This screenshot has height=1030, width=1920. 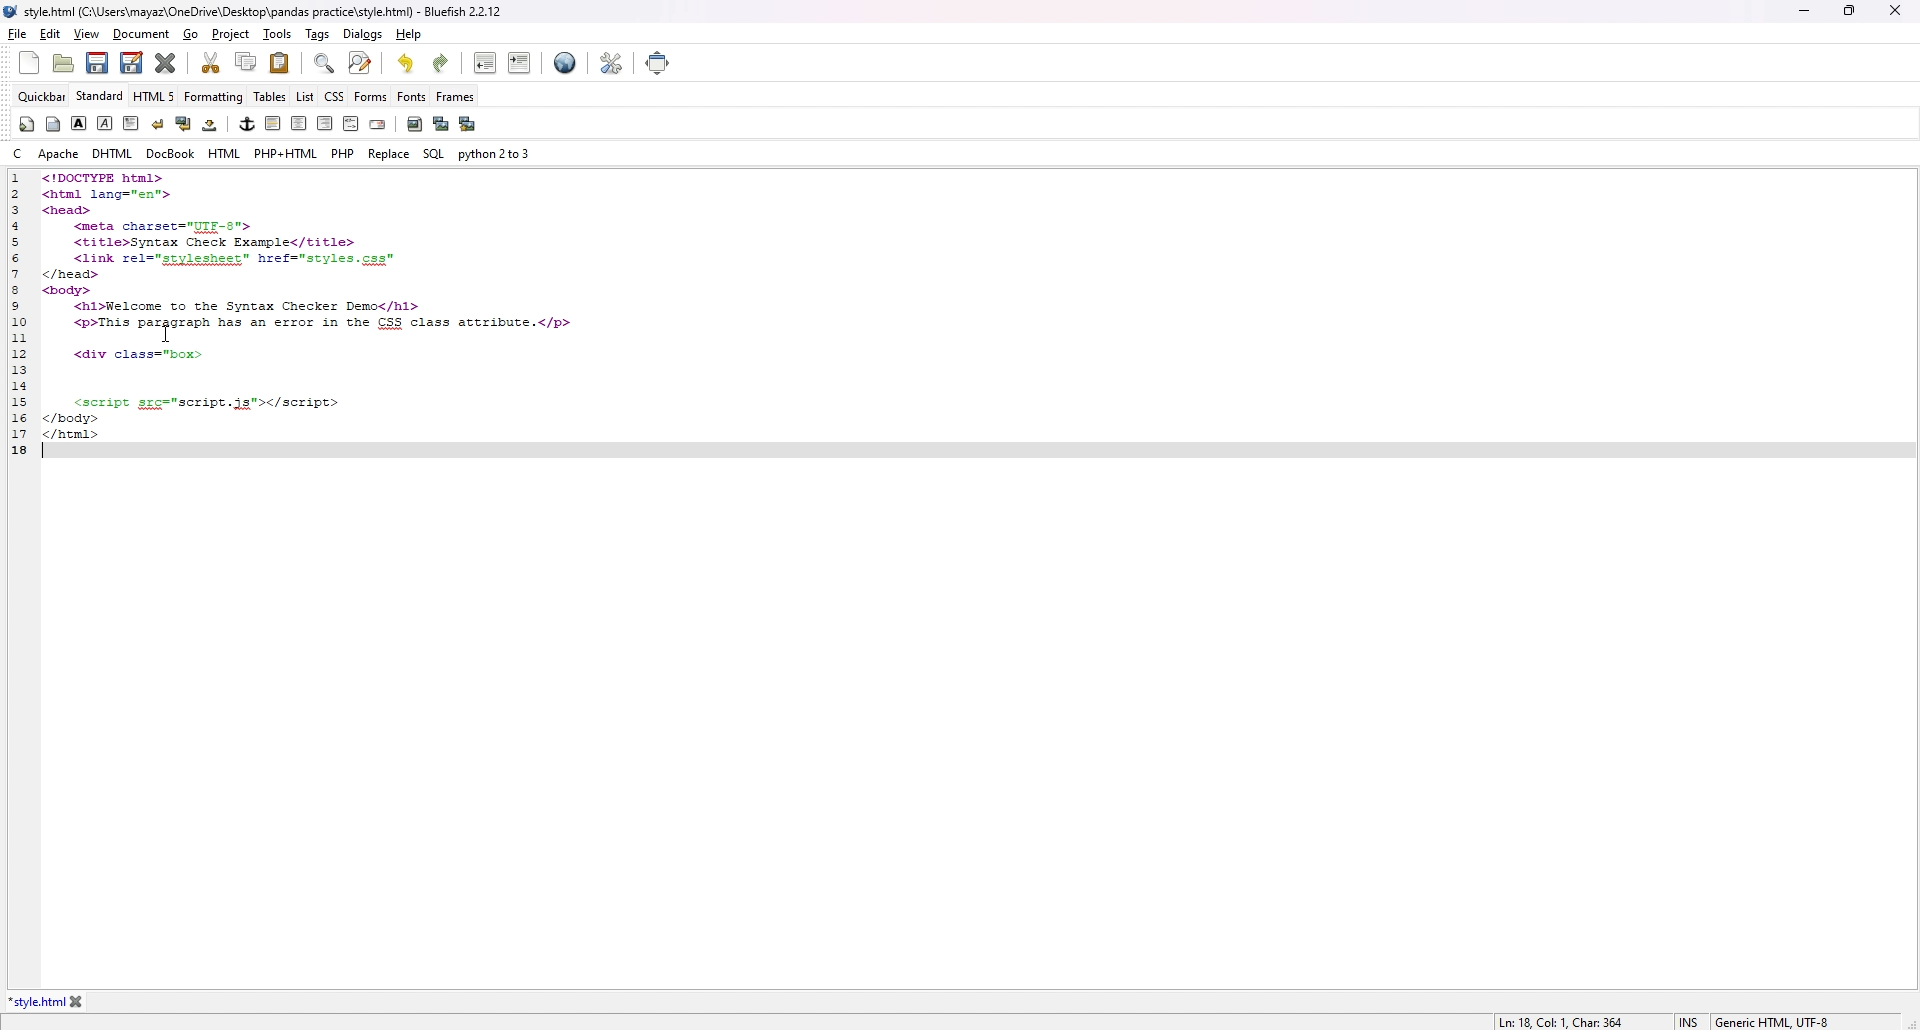 What do you see at coordinates (371, 95) in the screenshot?
I see `forms` at bounding box center [371, 95].